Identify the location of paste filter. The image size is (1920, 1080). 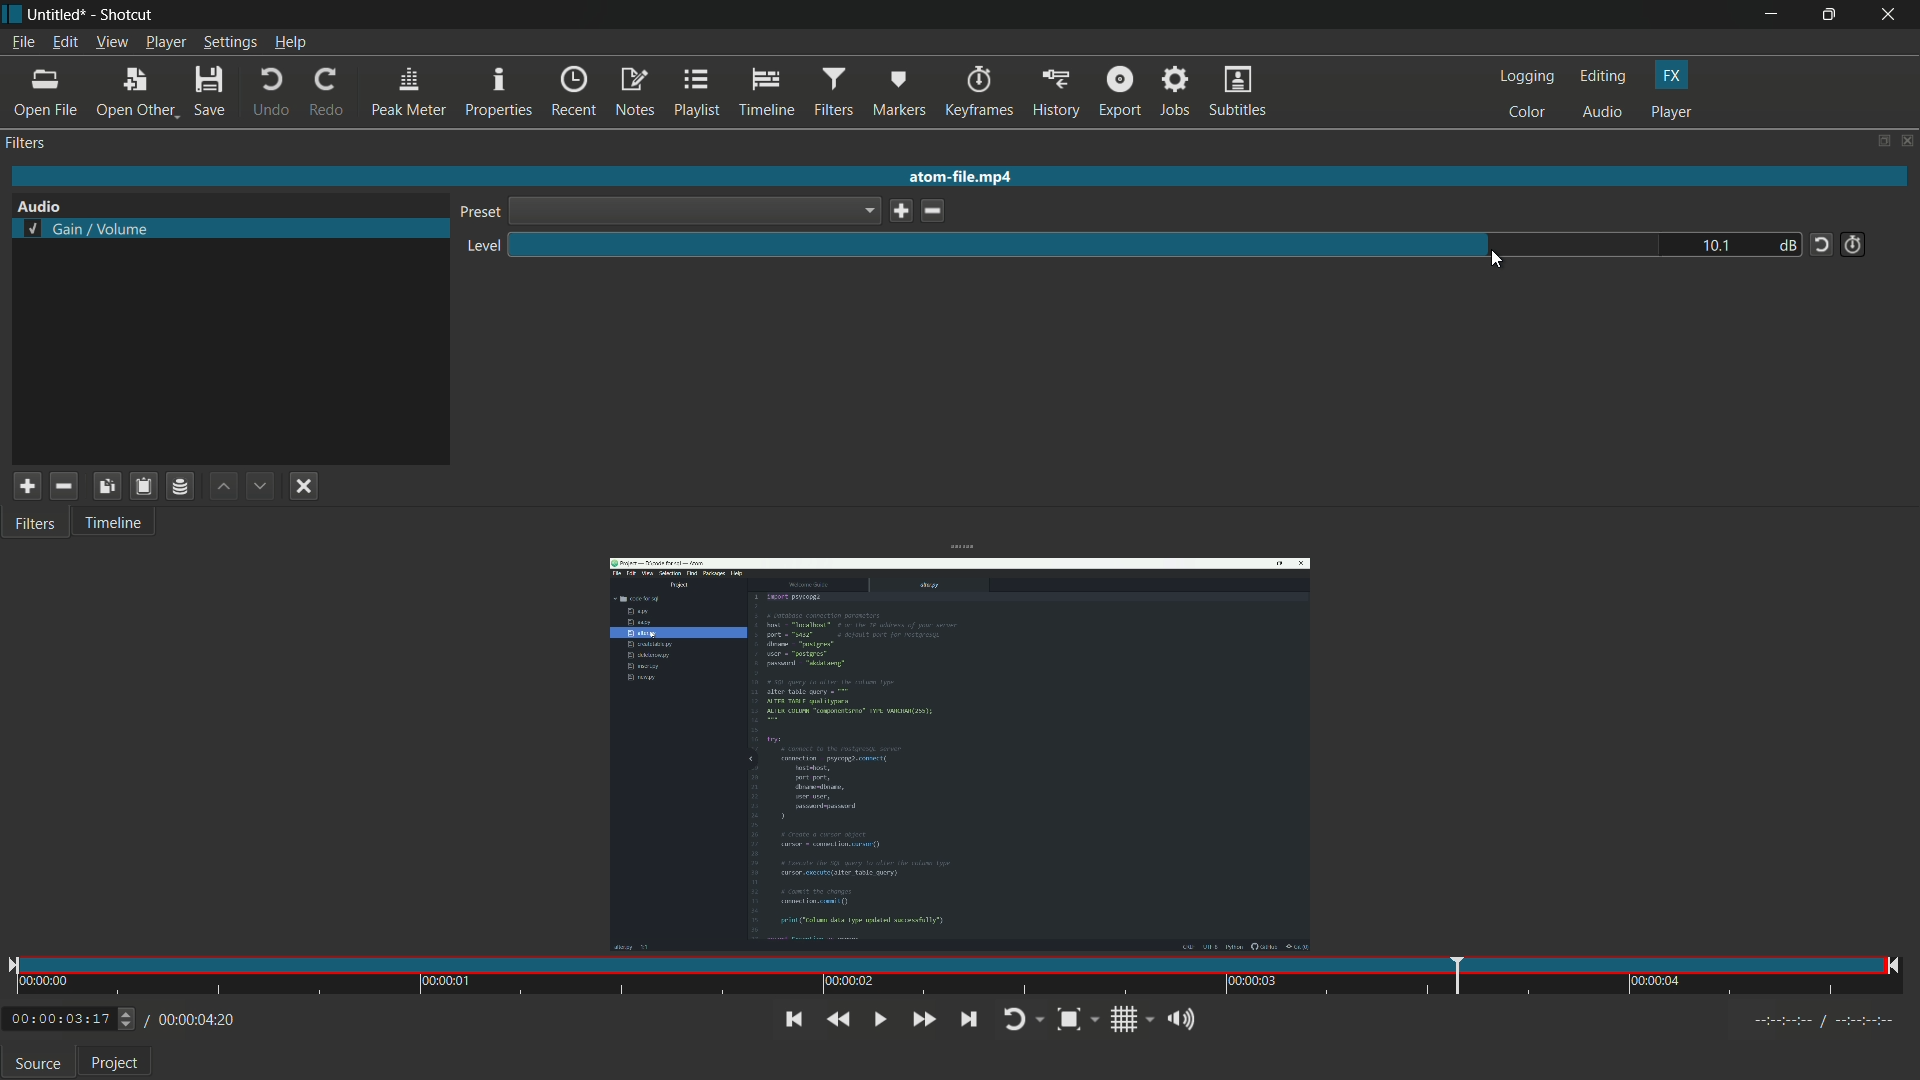
(145, 486).